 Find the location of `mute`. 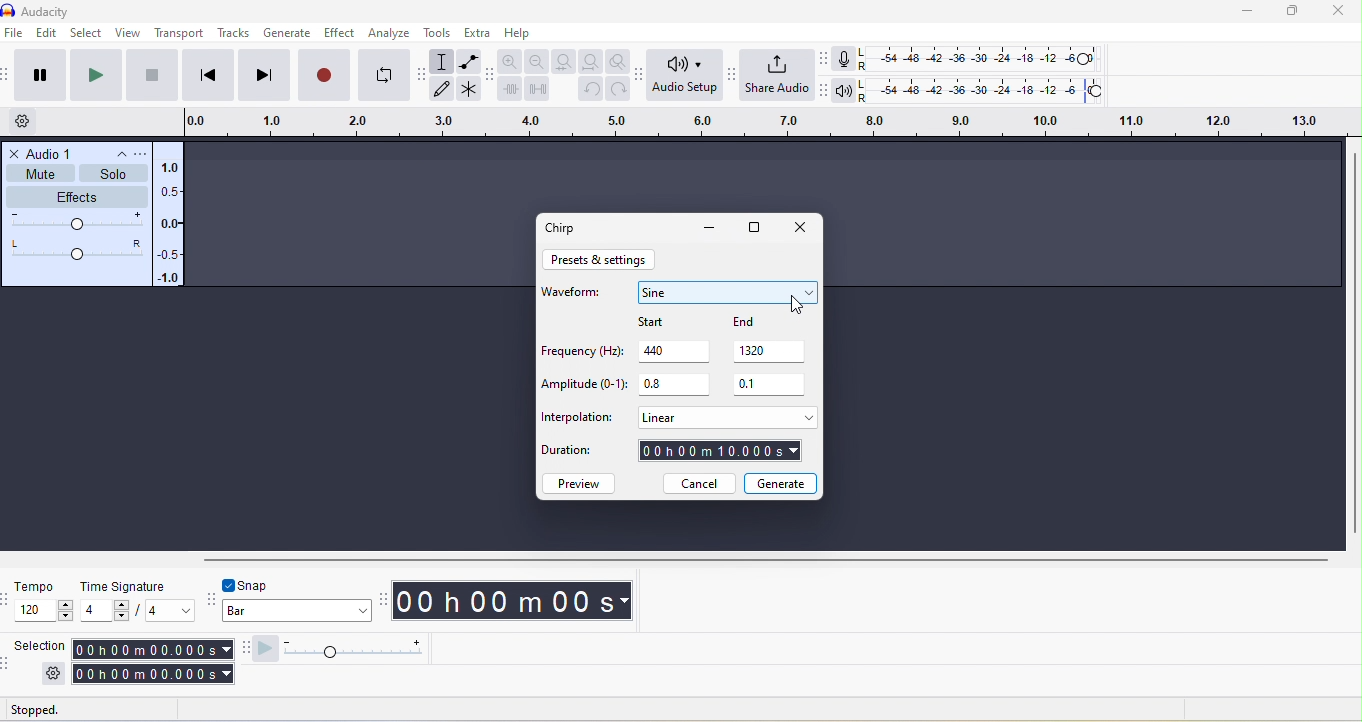

mute is located at coordinates (41, 173).